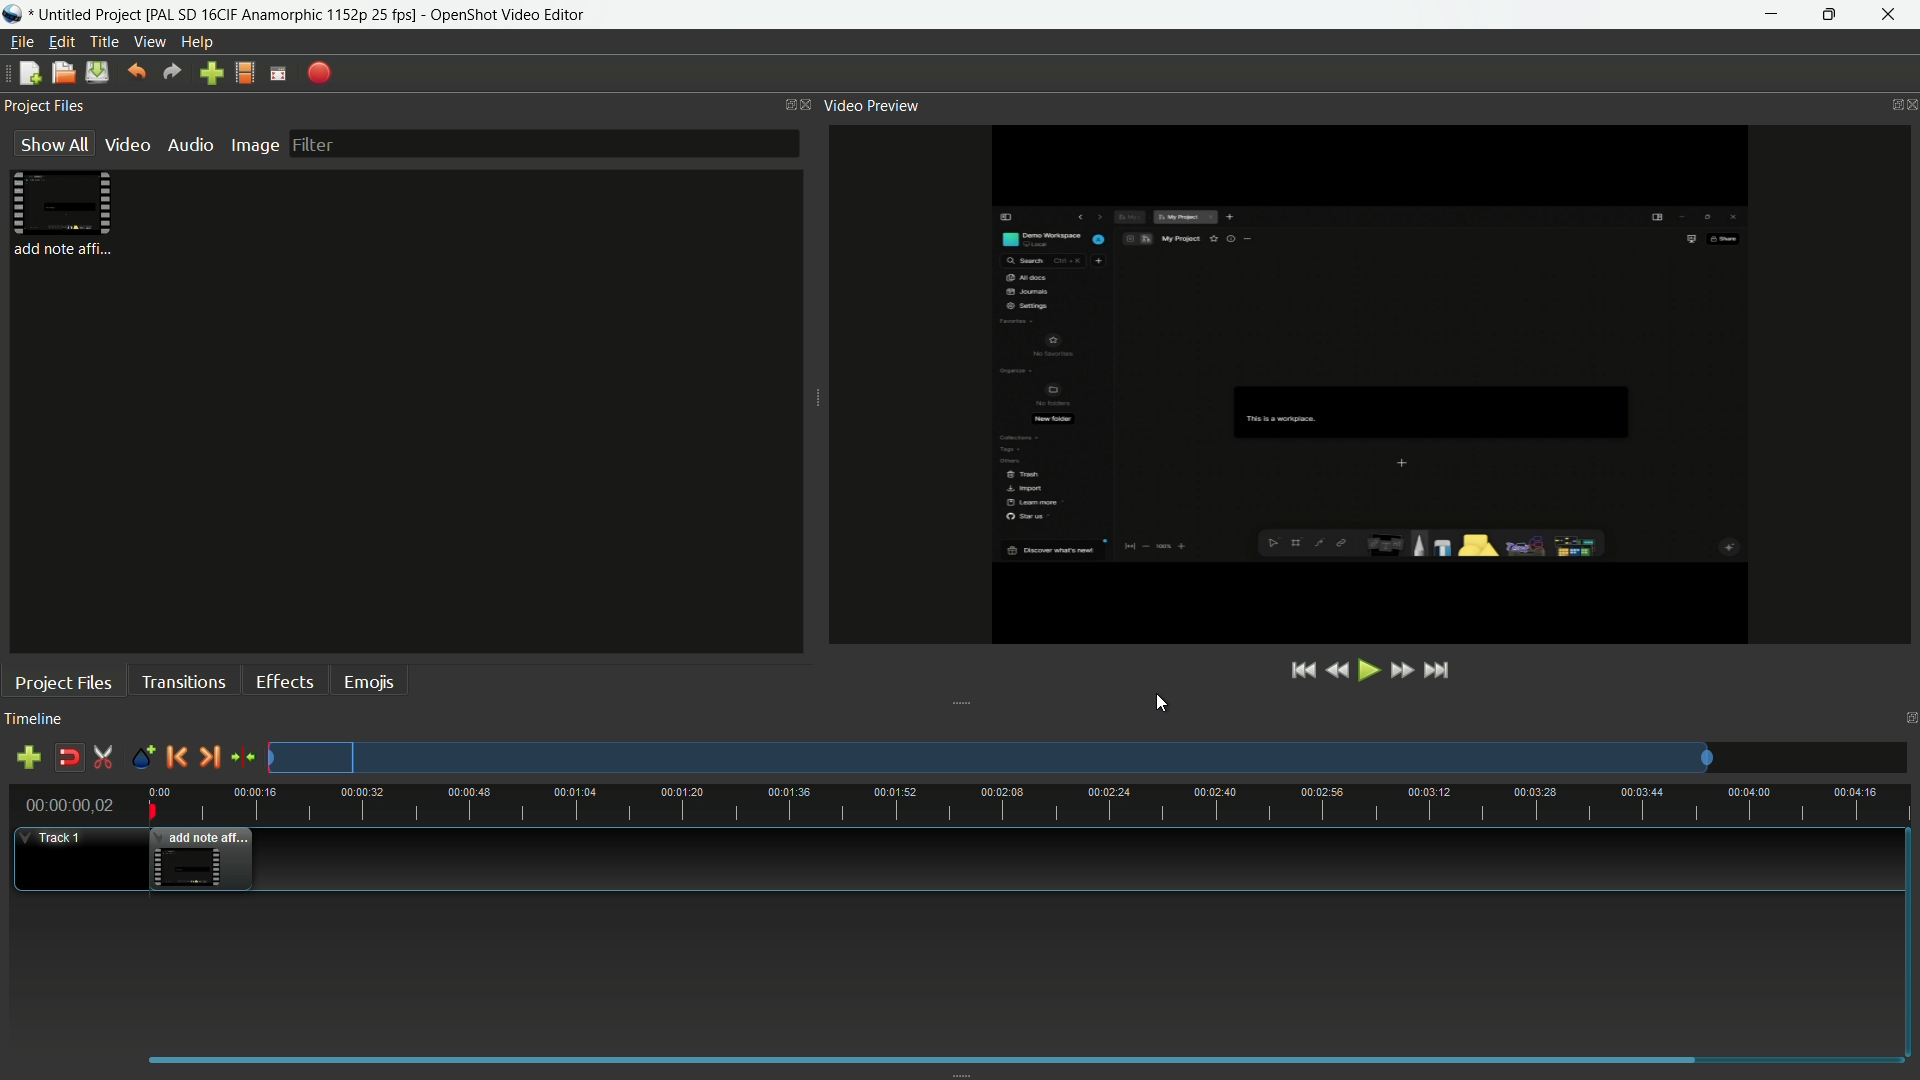 The image size is (1920, 1080). I want to click on audio, so click(189, 143).